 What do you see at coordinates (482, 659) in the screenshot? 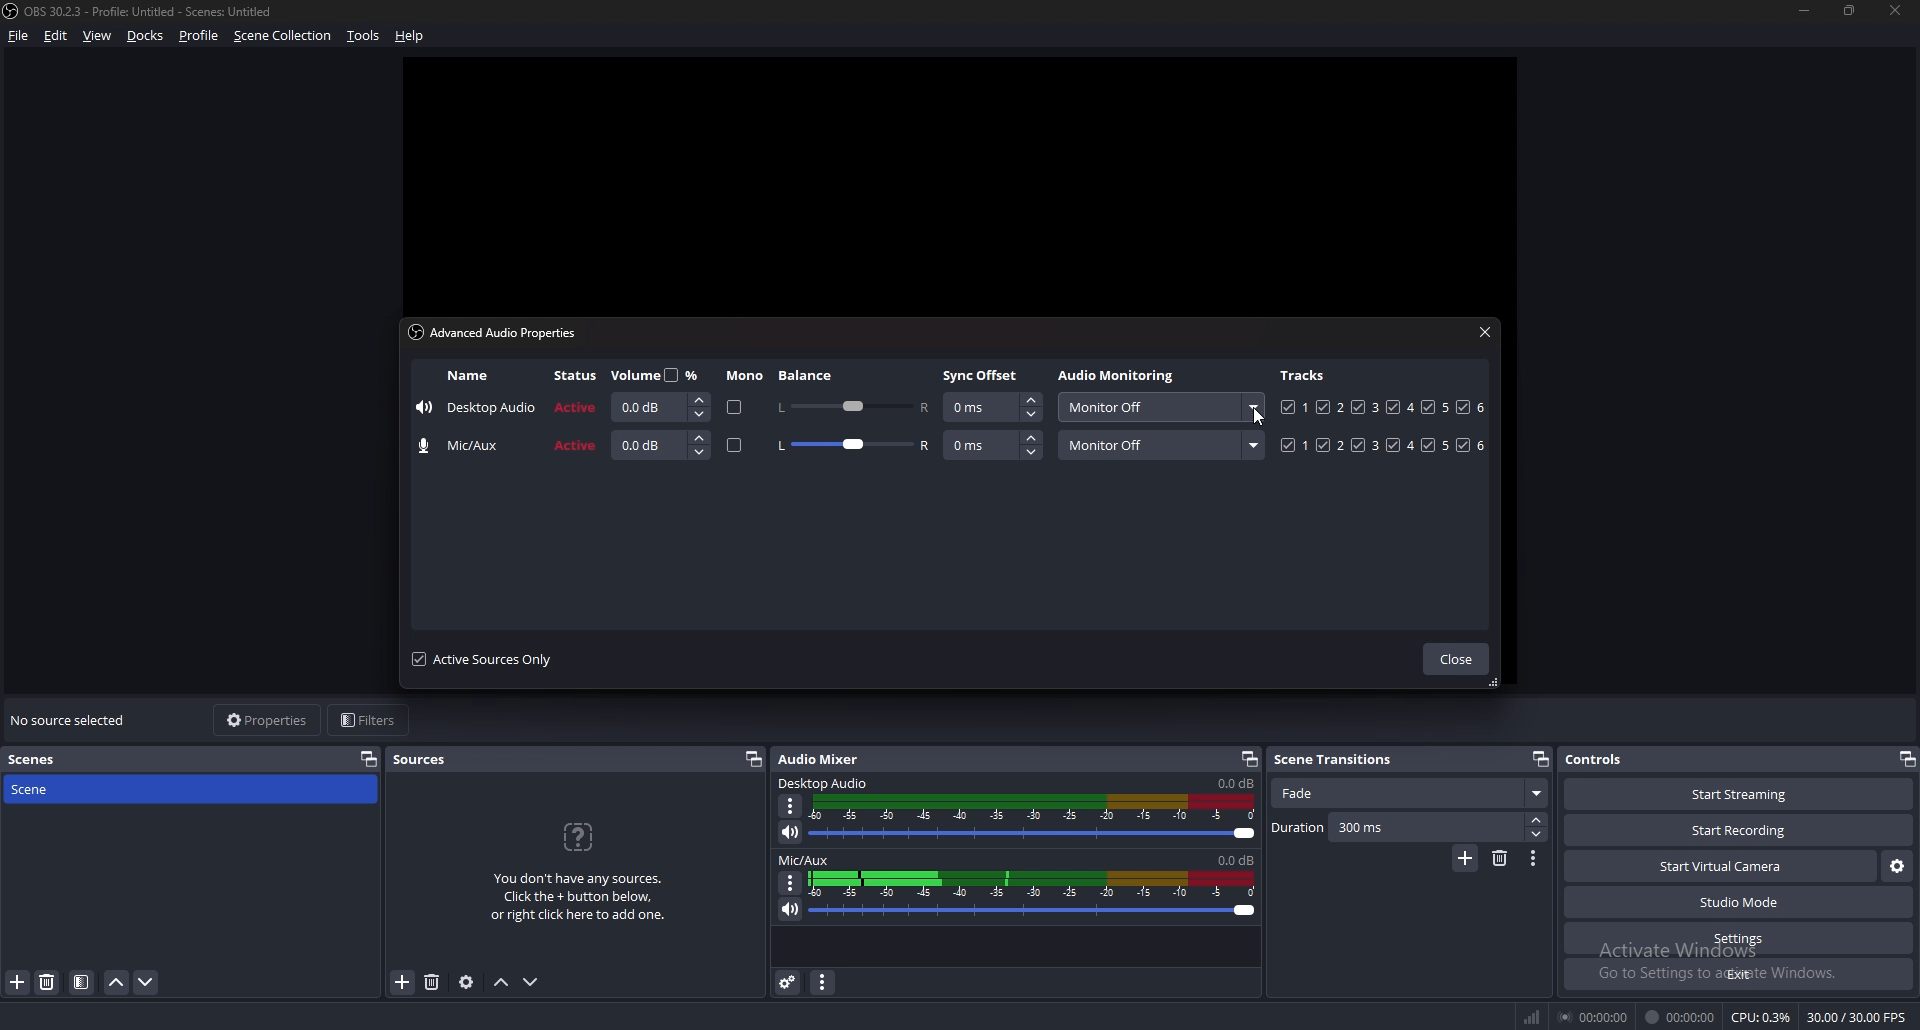
I see `active sources only` at bounding box center [482, 659].